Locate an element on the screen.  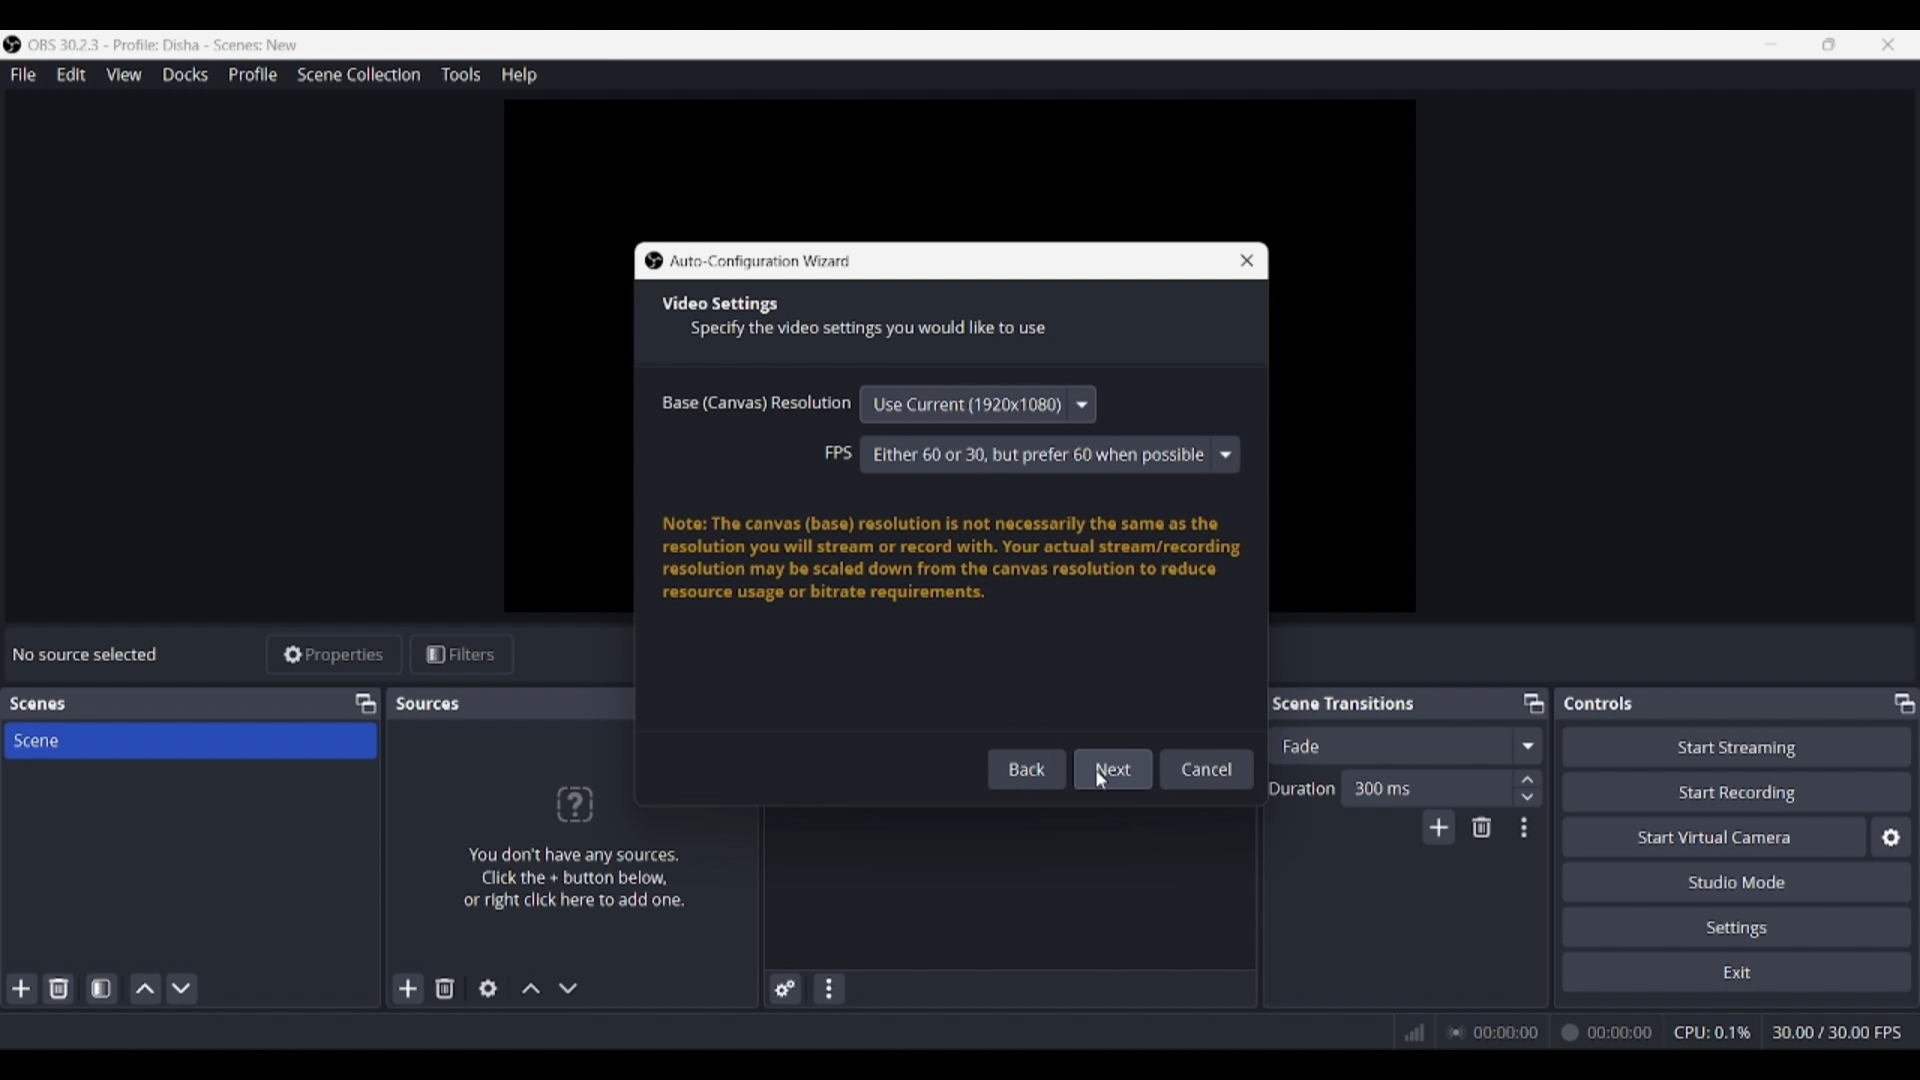
Close interface is located at coordinates (1888, 44).